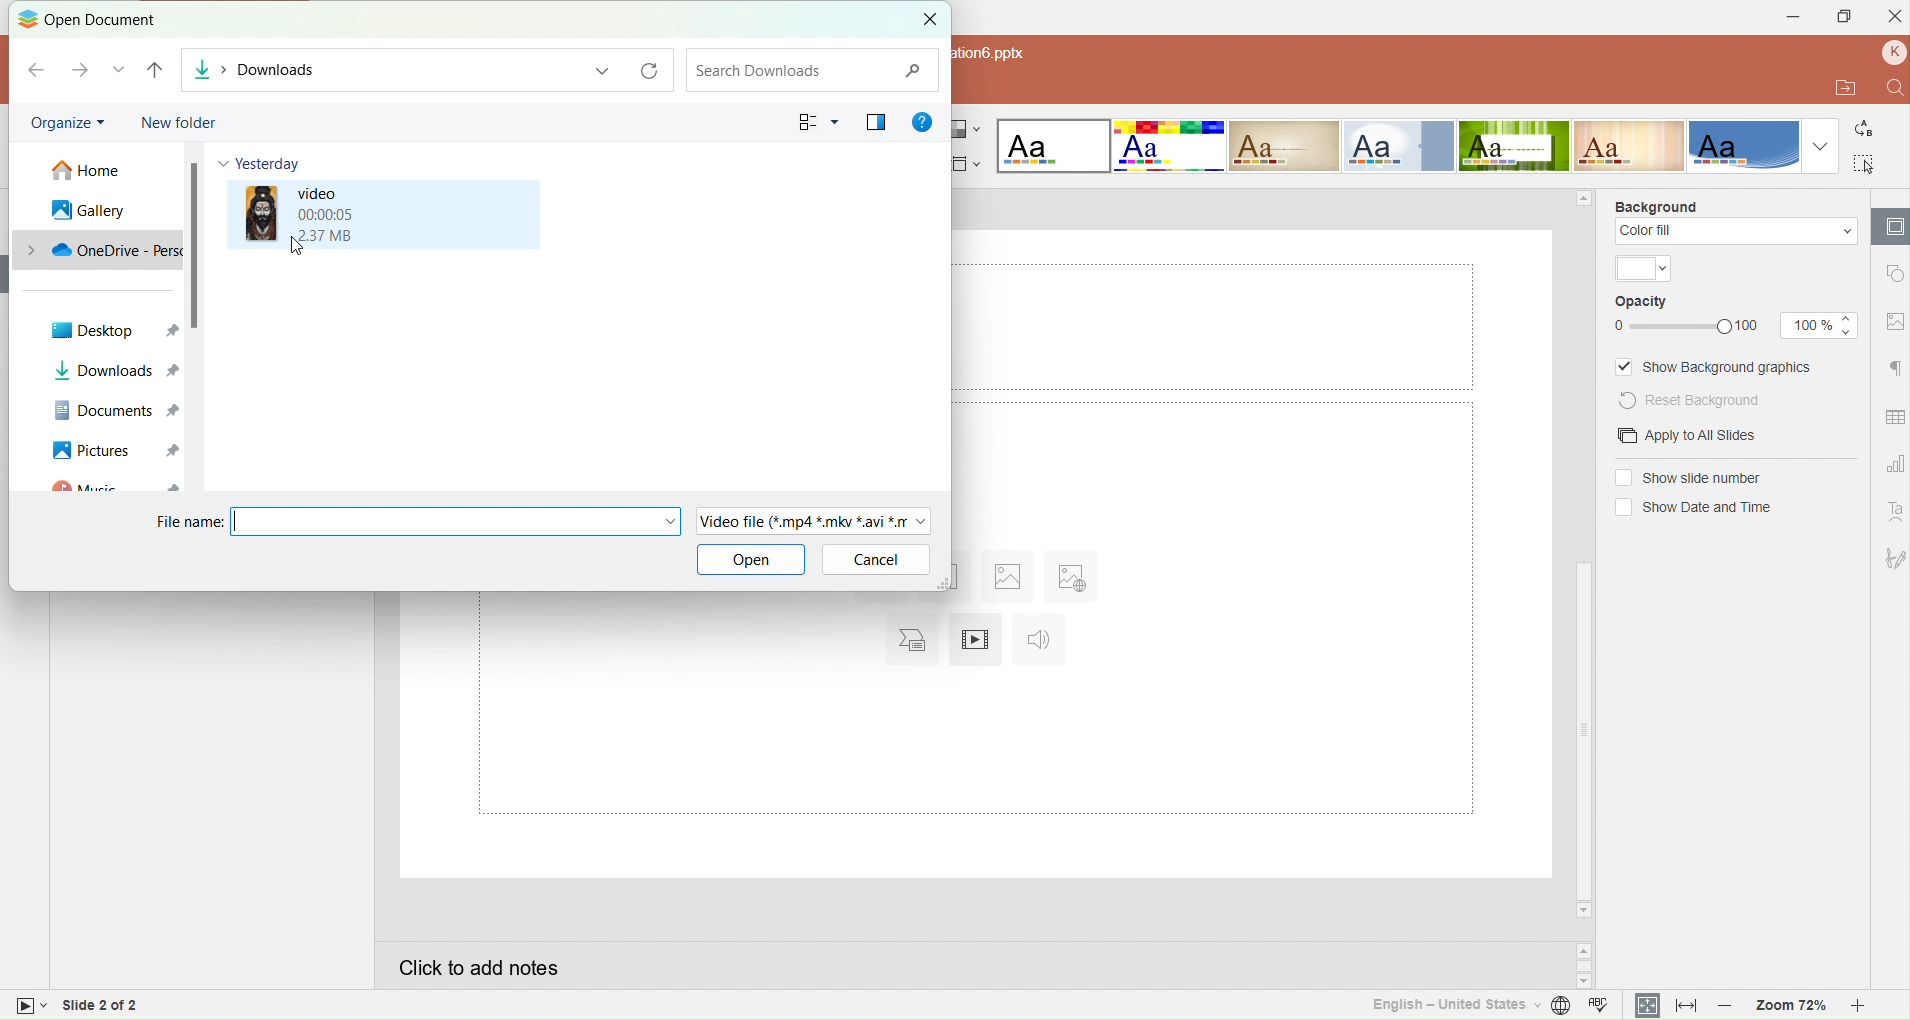 This screenshot has height=1020, width=1910. Describe the element at coordinates (1602, 1005) in the screenshot. I see `Spell checking` at that location.